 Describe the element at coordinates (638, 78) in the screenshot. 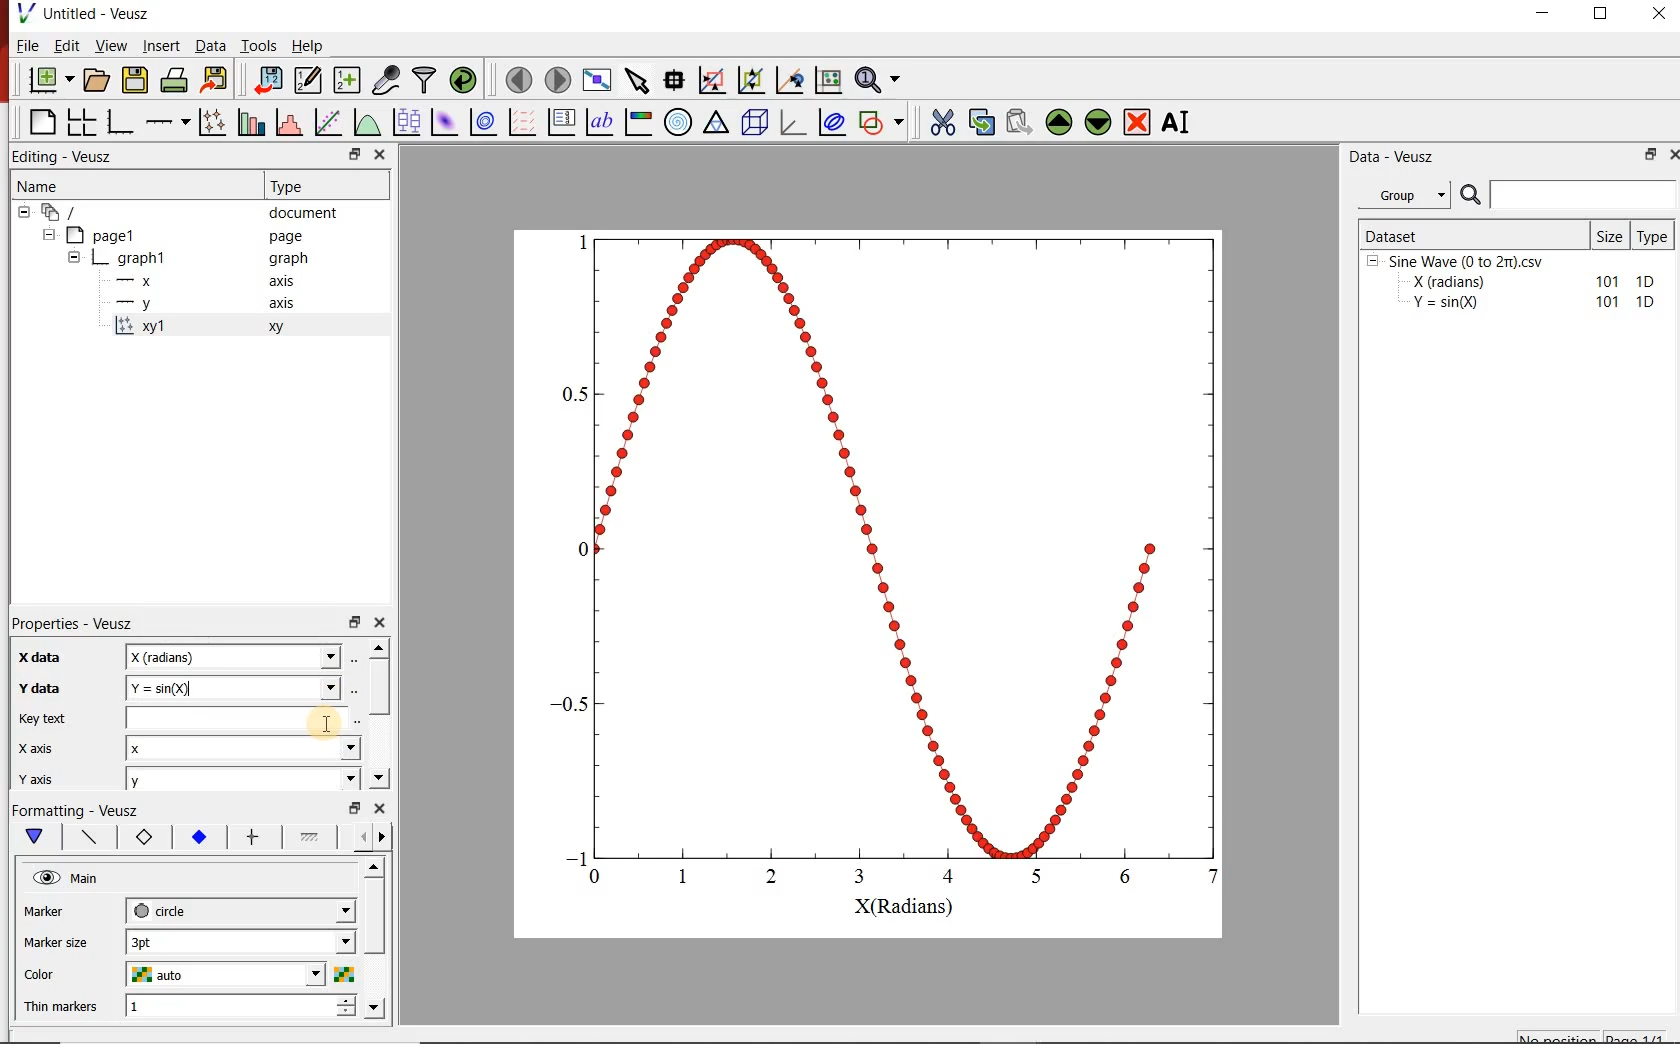

I see `select item from graph` at that location.